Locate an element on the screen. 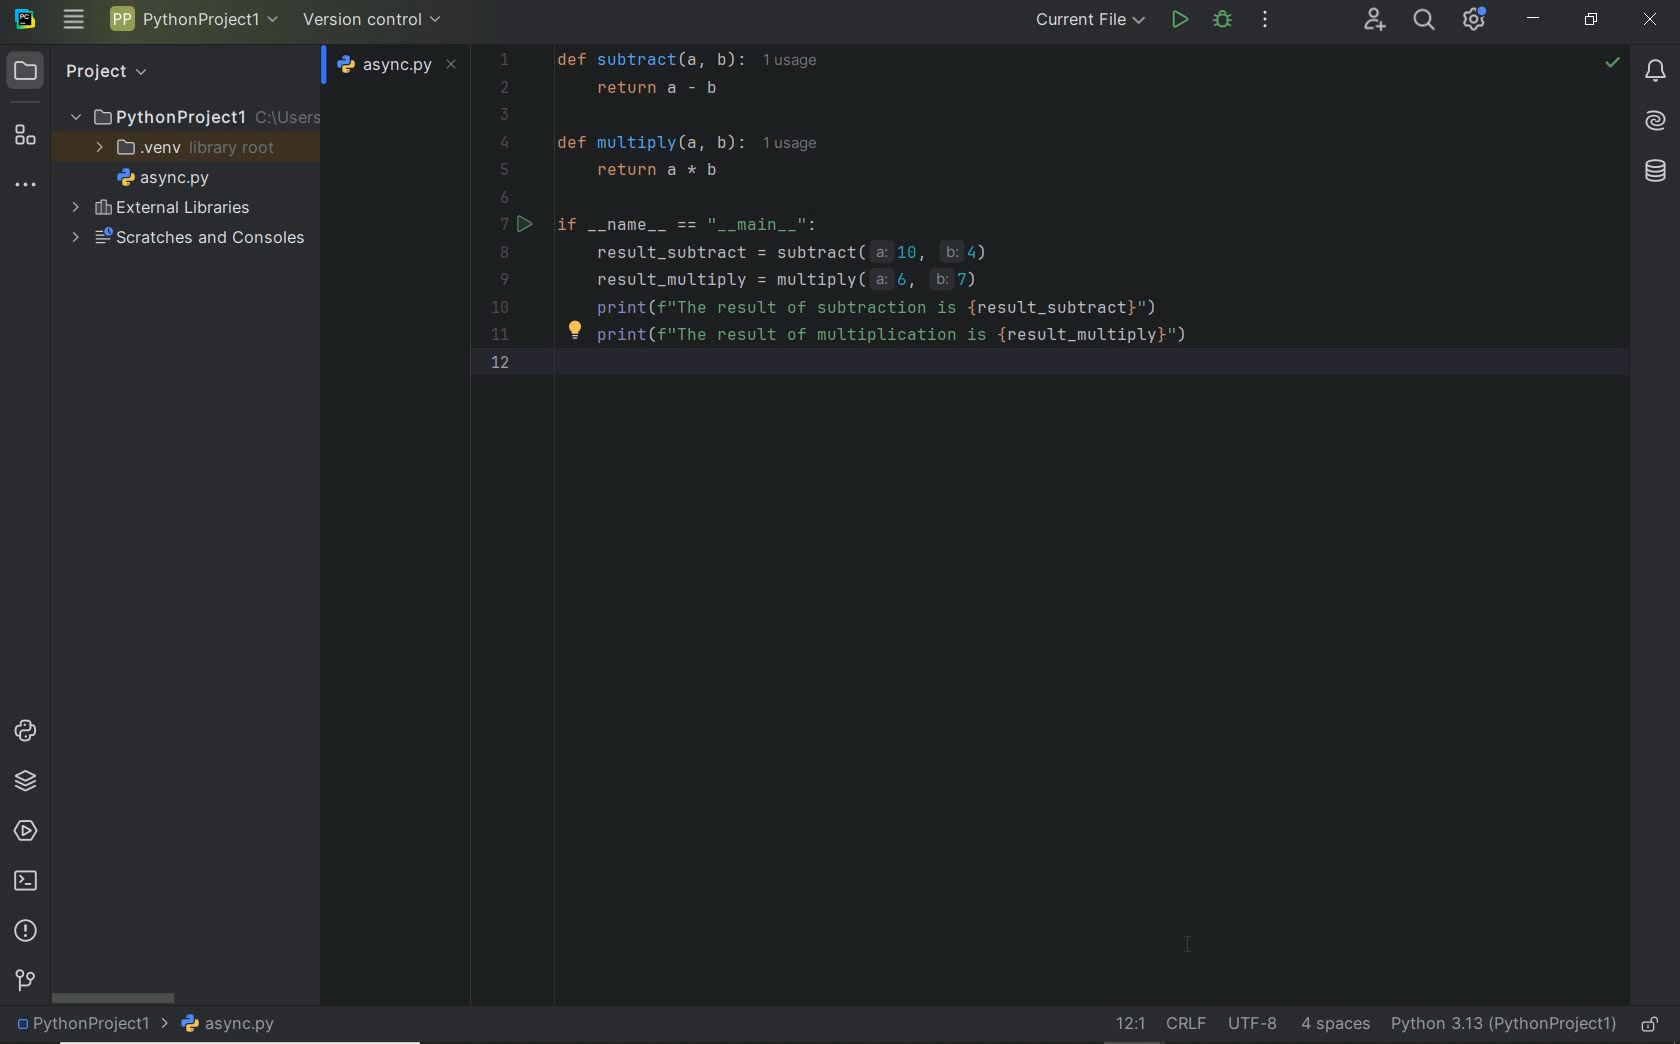 This screenshot has height=1044, width=1680. Cursor Position AFTER_LAST_ACTION is located at coordinates (1191, 945).